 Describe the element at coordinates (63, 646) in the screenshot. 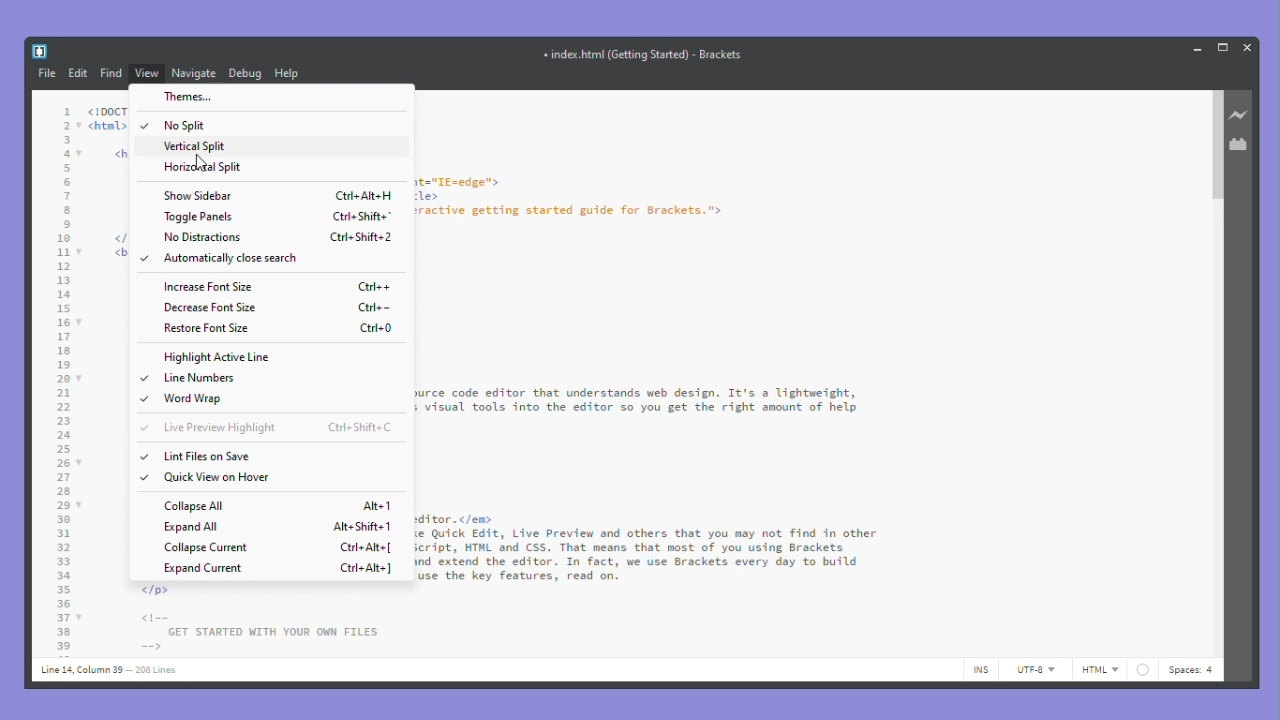

I see `39` at that location.